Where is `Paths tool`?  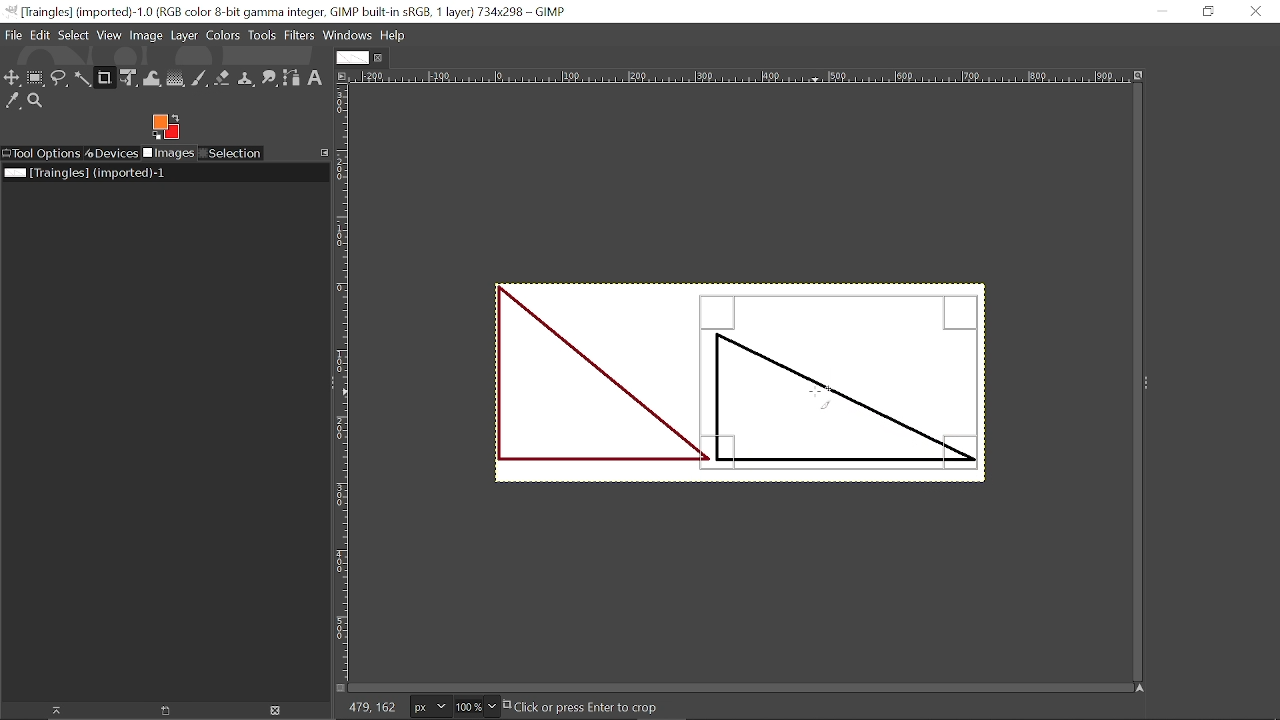 Paths tool is located at coordinates (292, 78).